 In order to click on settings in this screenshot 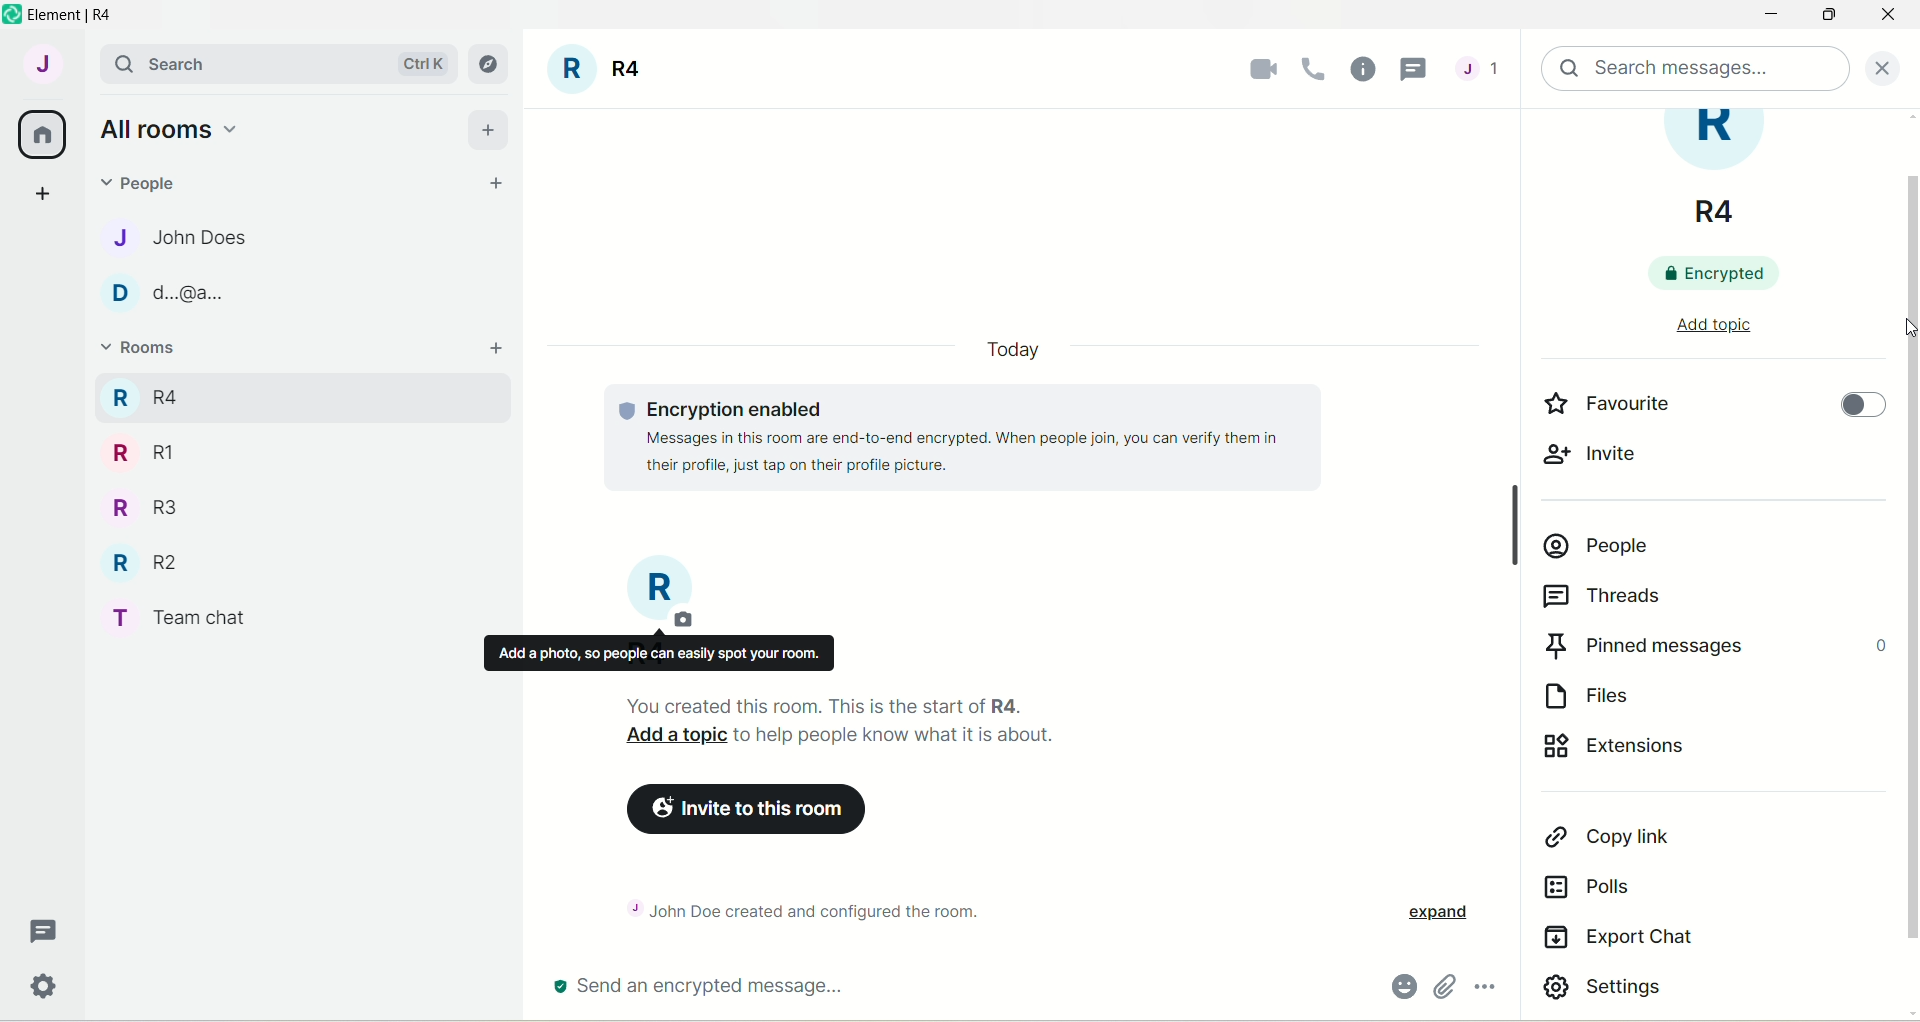, I will do `click(1617, 989)`.